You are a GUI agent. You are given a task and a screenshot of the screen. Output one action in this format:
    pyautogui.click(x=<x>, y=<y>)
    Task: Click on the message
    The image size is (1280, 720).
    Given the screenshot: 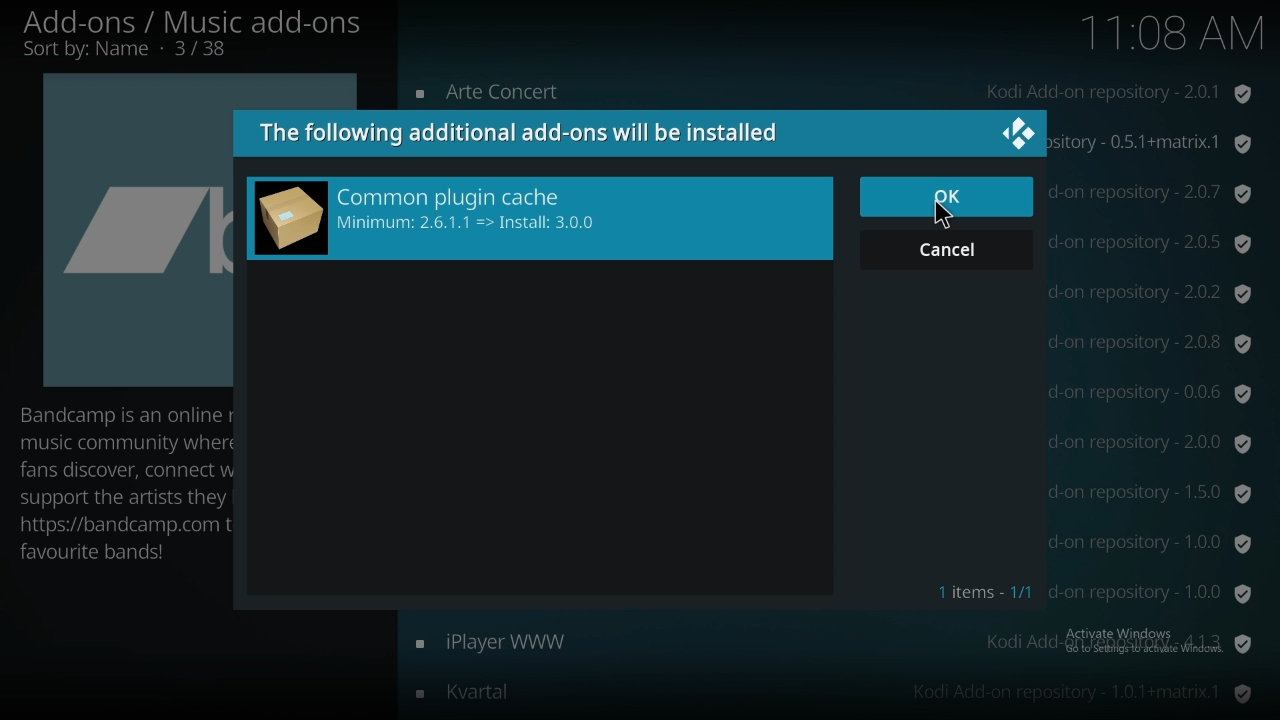 What is the action you would take?
    pyautogui.click(x=519, y=132)
    